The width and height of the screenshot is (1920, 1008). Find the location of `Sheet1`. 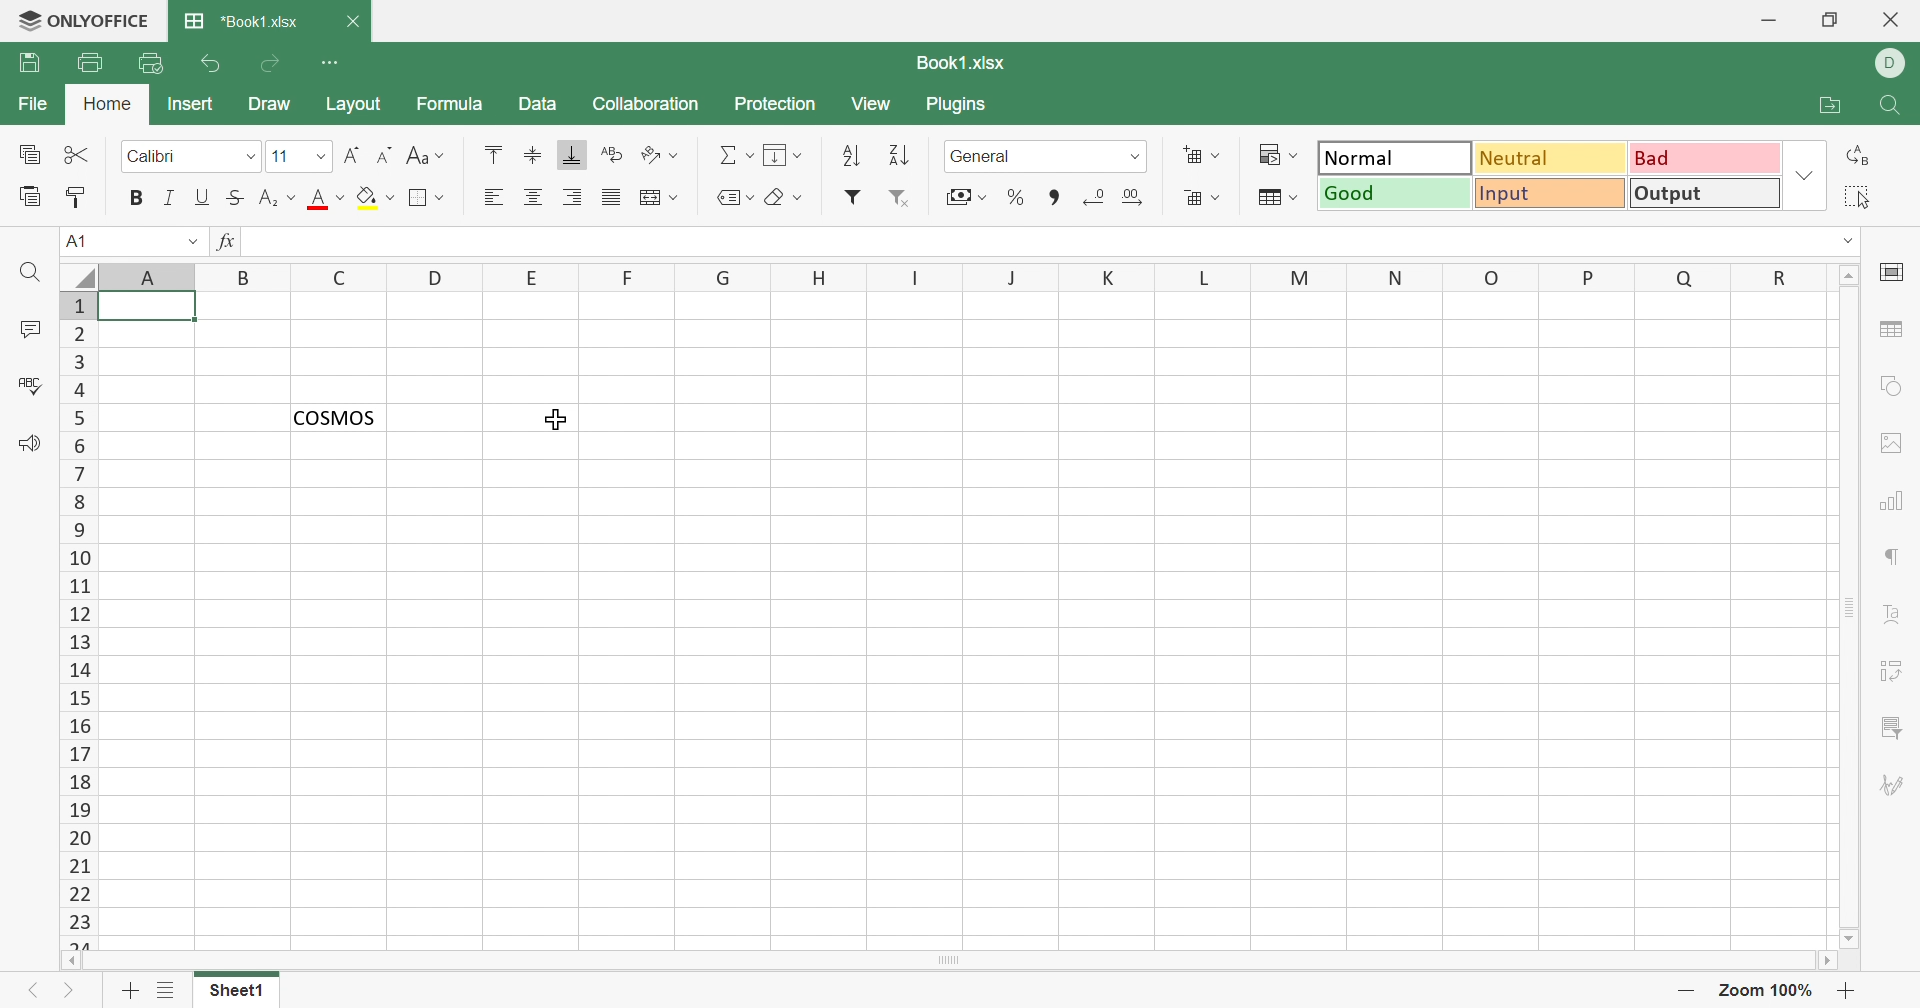

Sheet1 is located at coordinates (238, 994).